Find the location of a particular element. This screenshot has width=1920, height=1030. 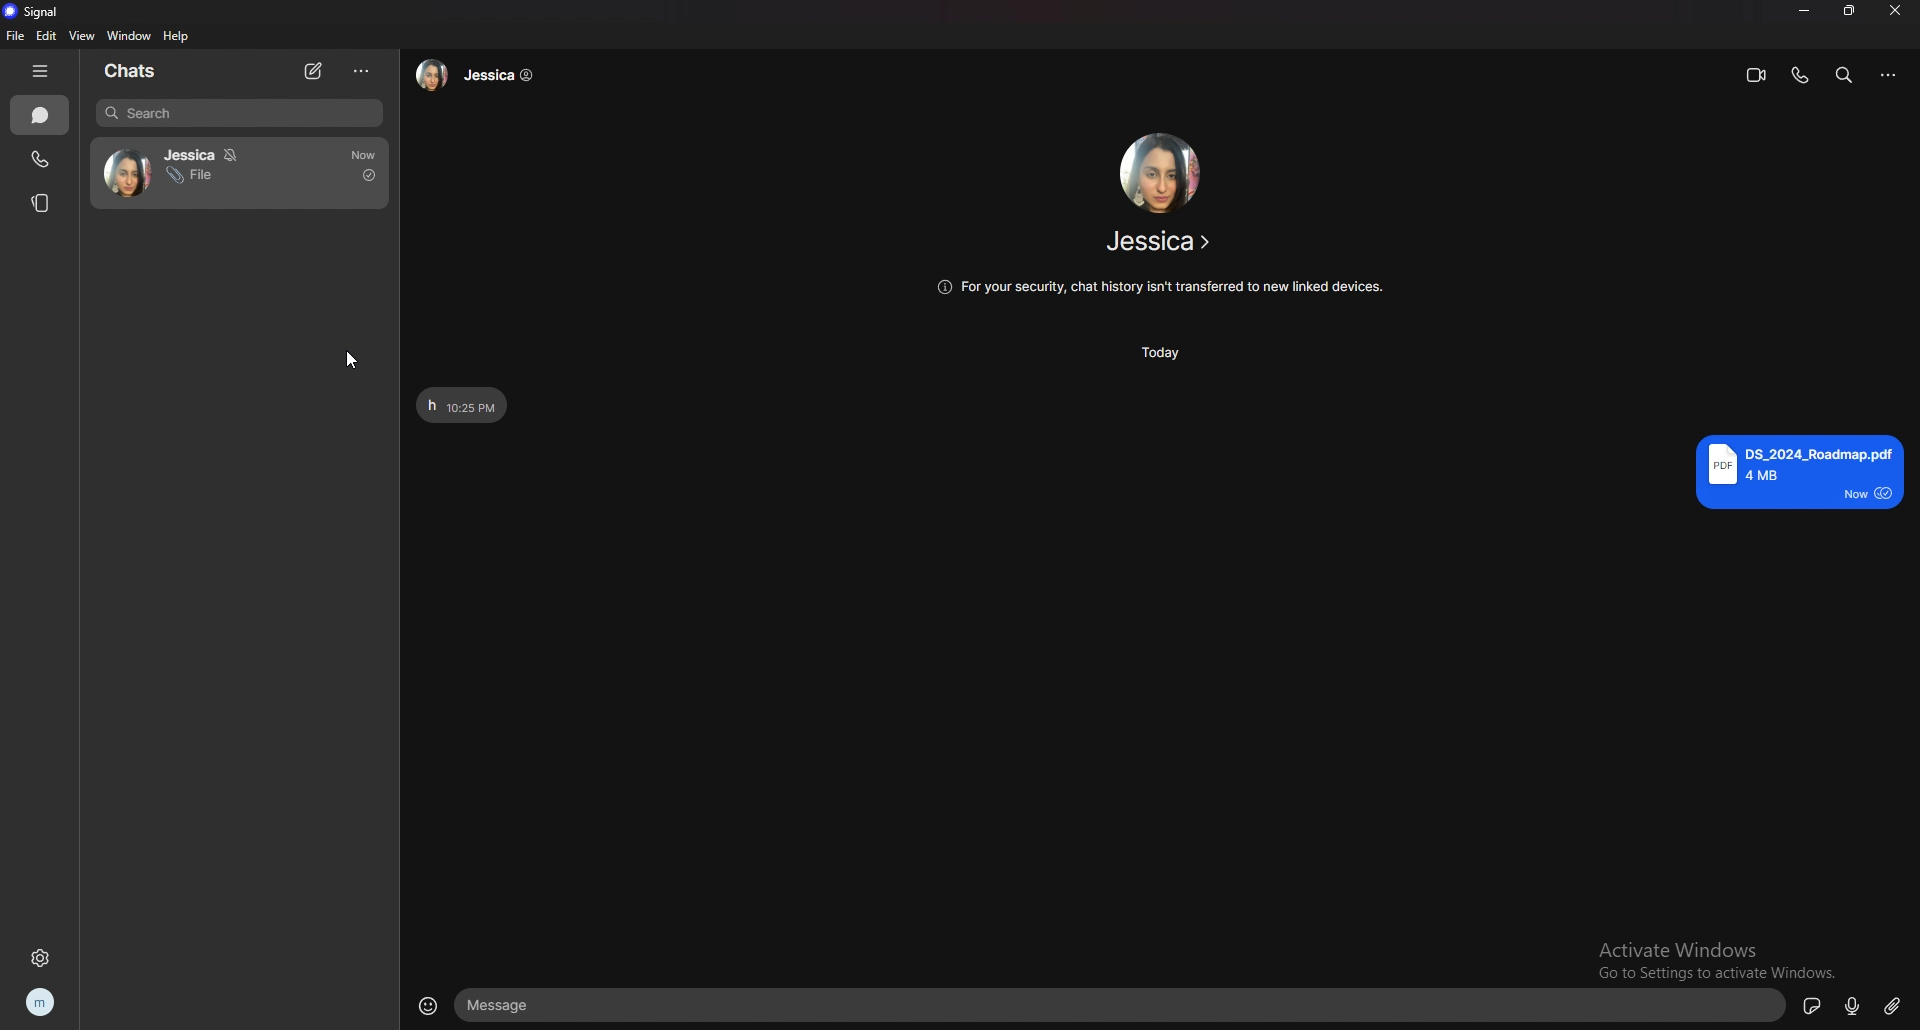

stories is located at coordinates (41, 203).